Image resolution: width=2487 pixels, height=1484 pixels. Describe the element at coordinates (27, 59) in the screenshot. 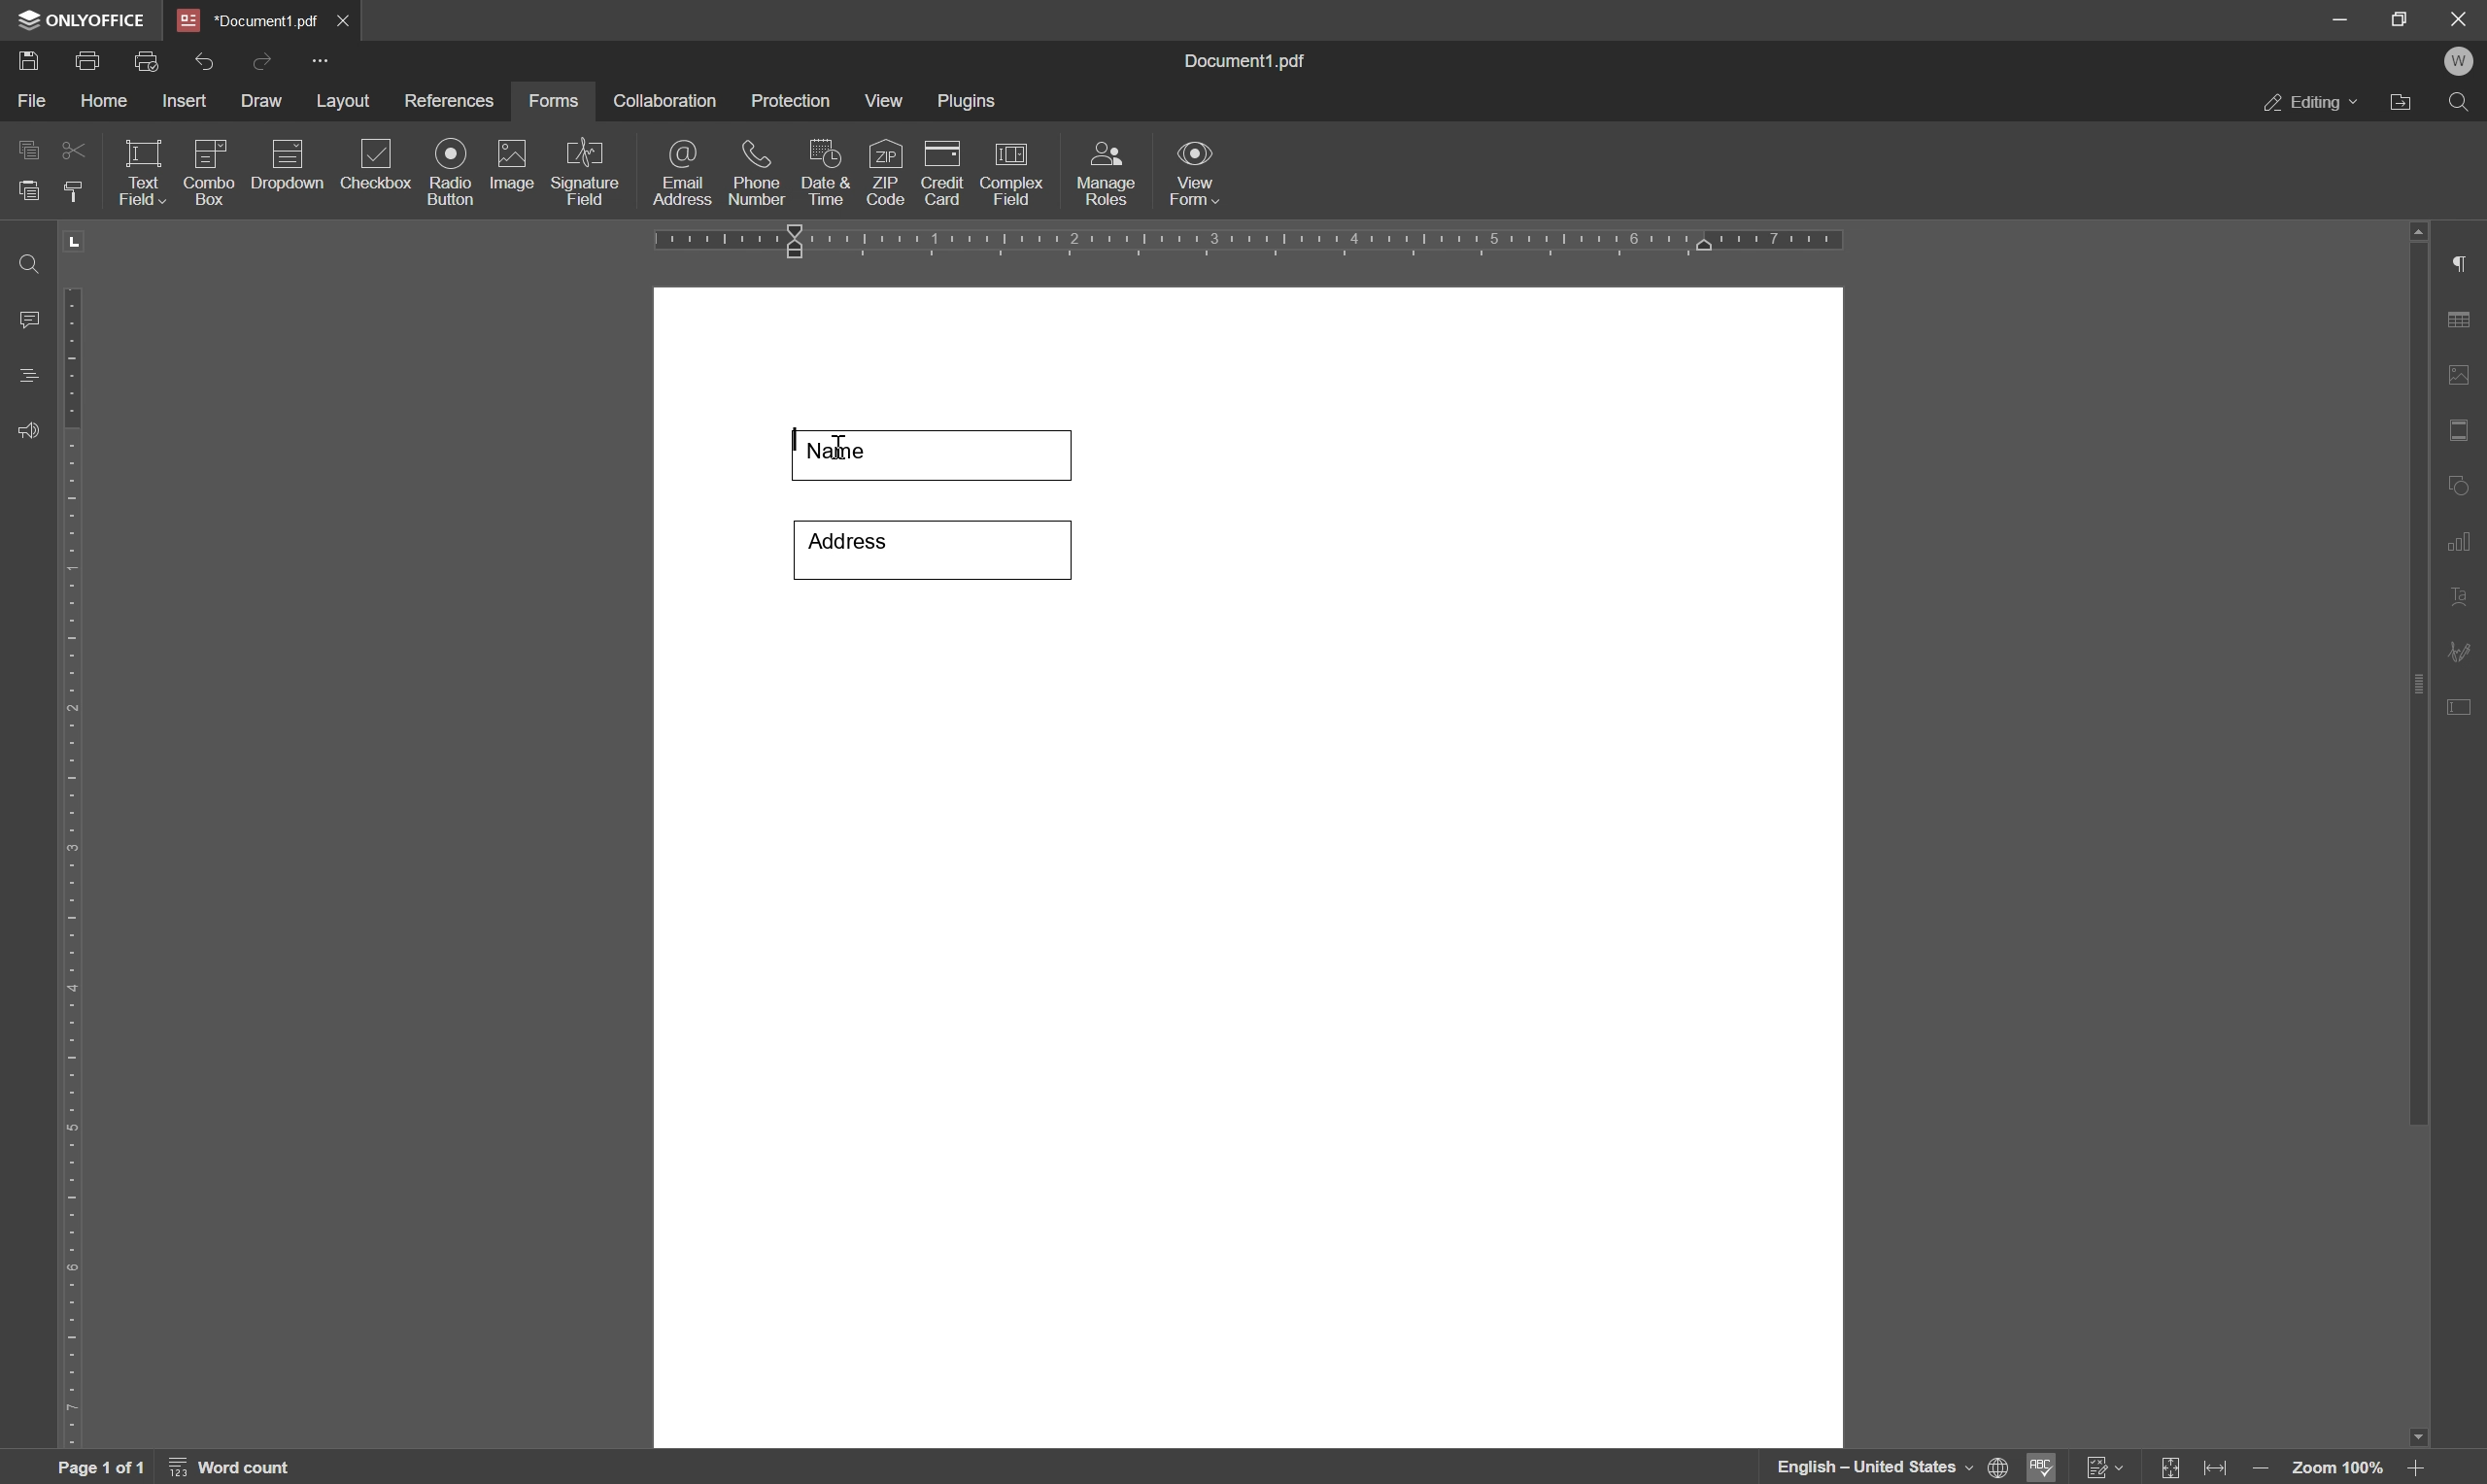

I see `save` at that location.